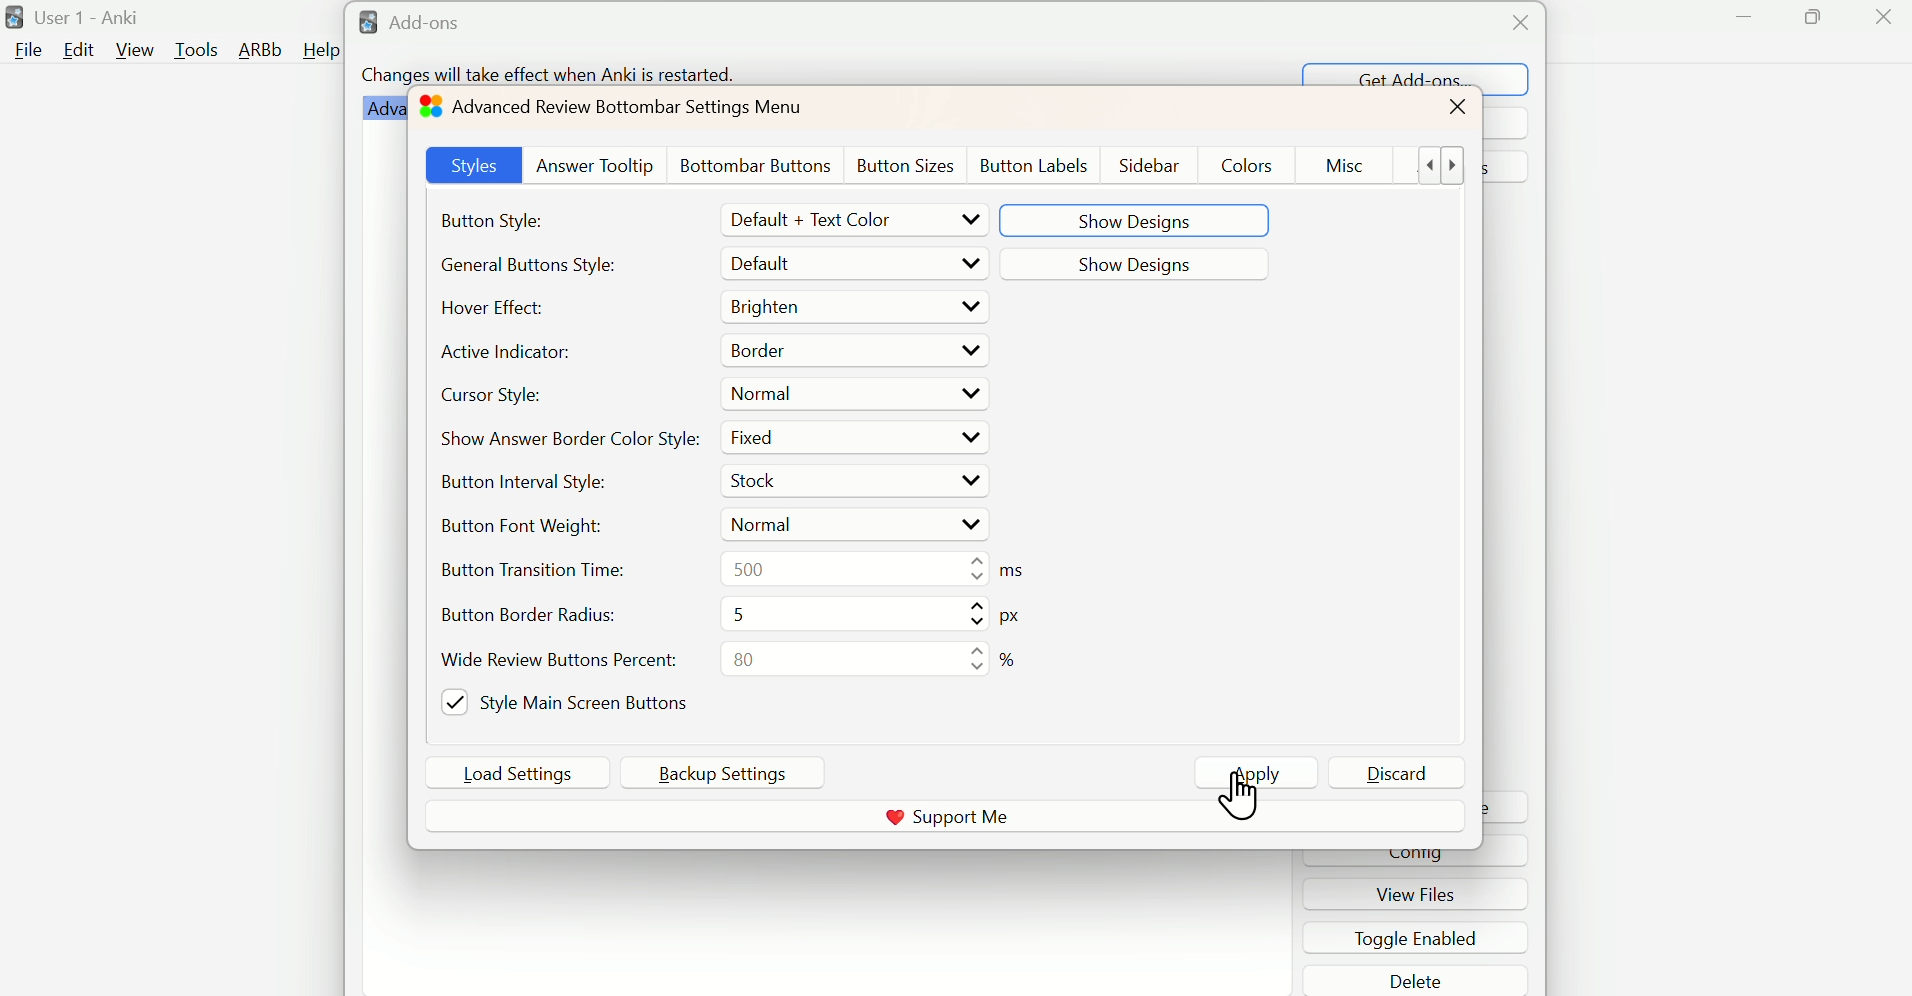  Describe the element at coordinates (543, 570) in the screenshot. I see `Button Transition Time` at that location.